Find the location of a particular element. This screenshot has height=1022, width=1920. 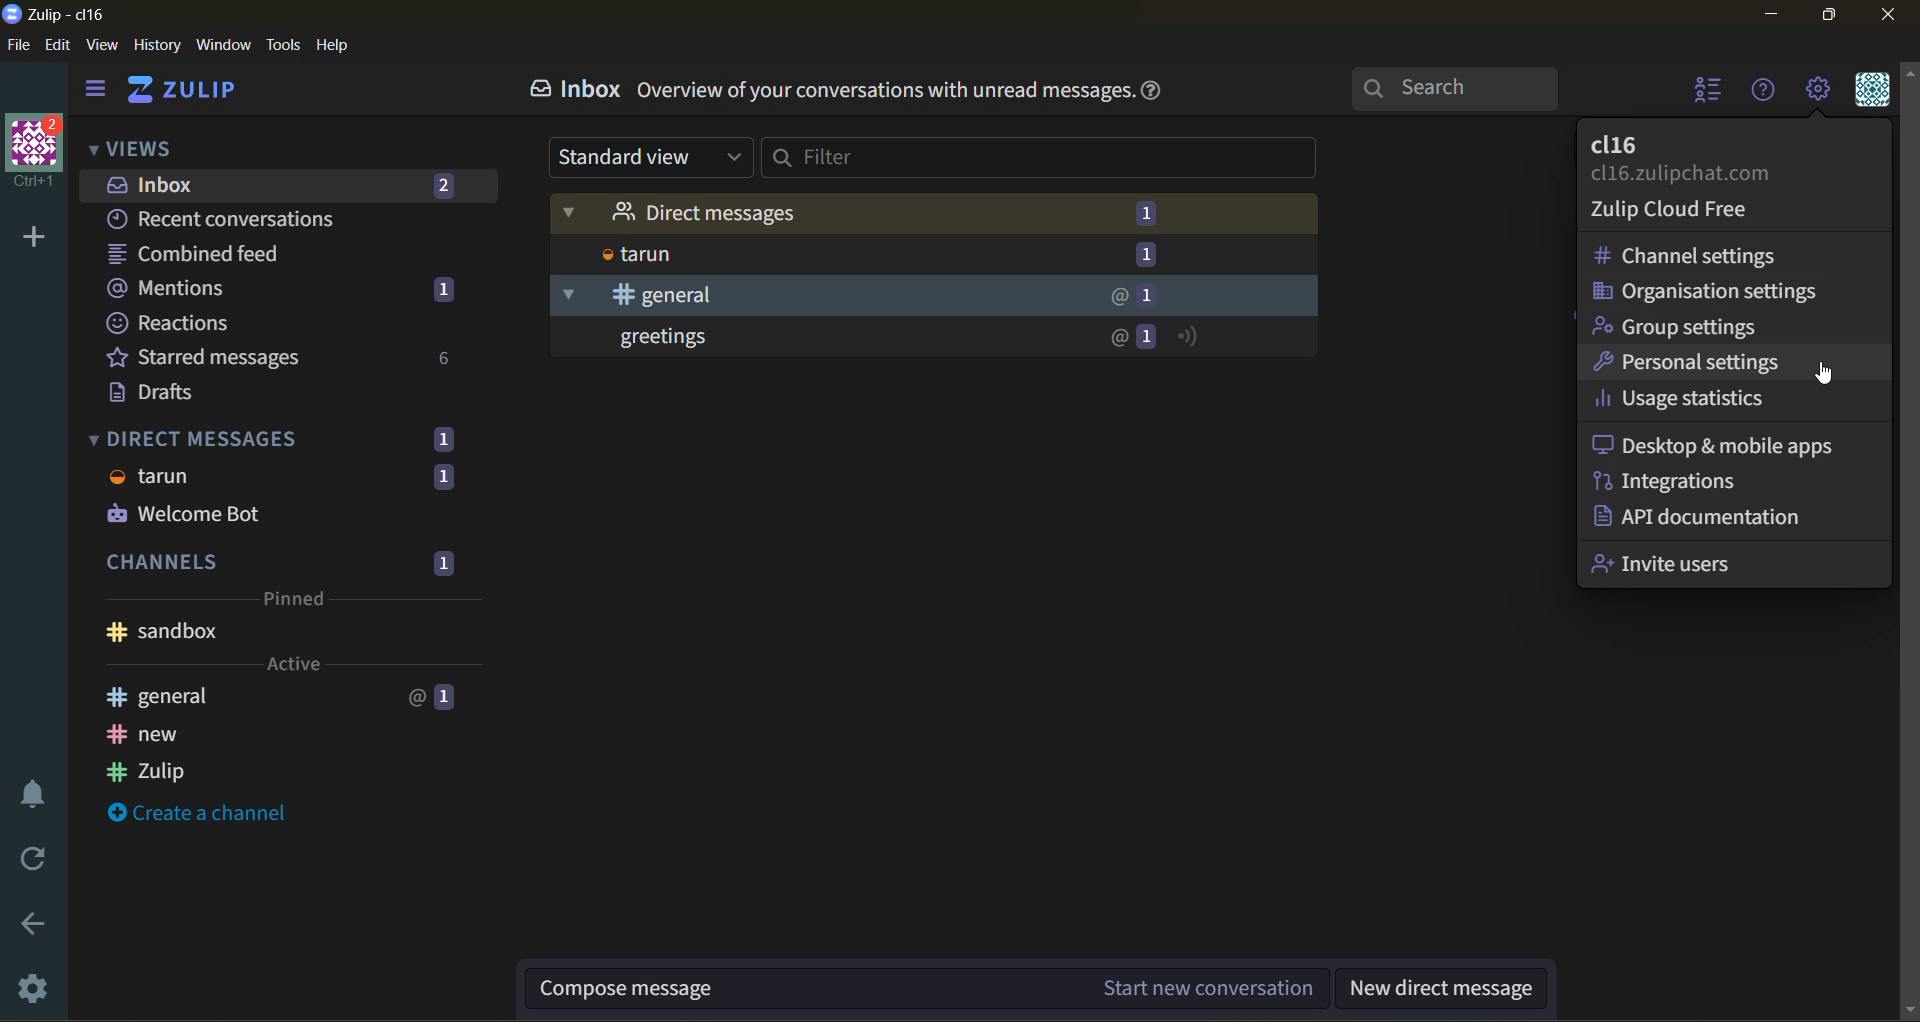

settings is located at coordinates (29, 993).